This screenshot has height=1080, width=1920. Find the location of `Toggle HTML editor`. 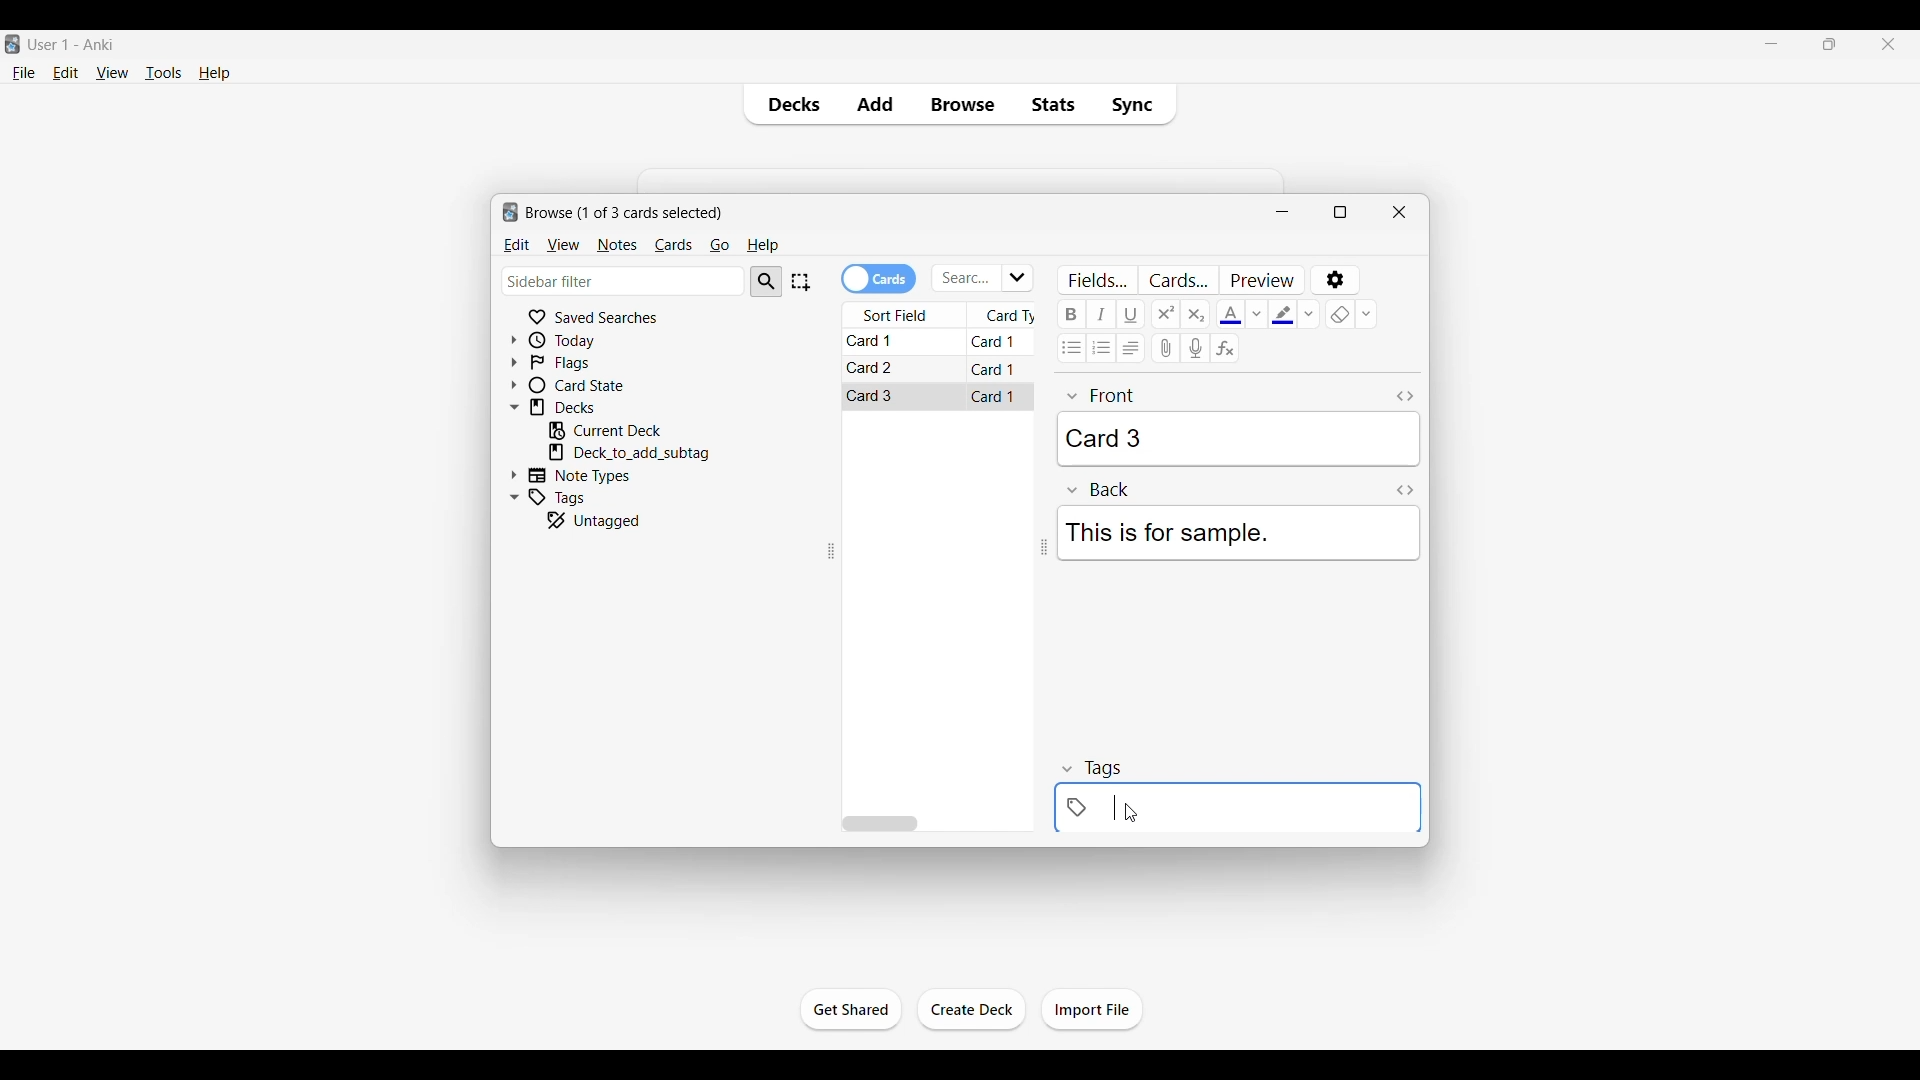

Toggle HTML editor is located at coordinates (1405, 490).